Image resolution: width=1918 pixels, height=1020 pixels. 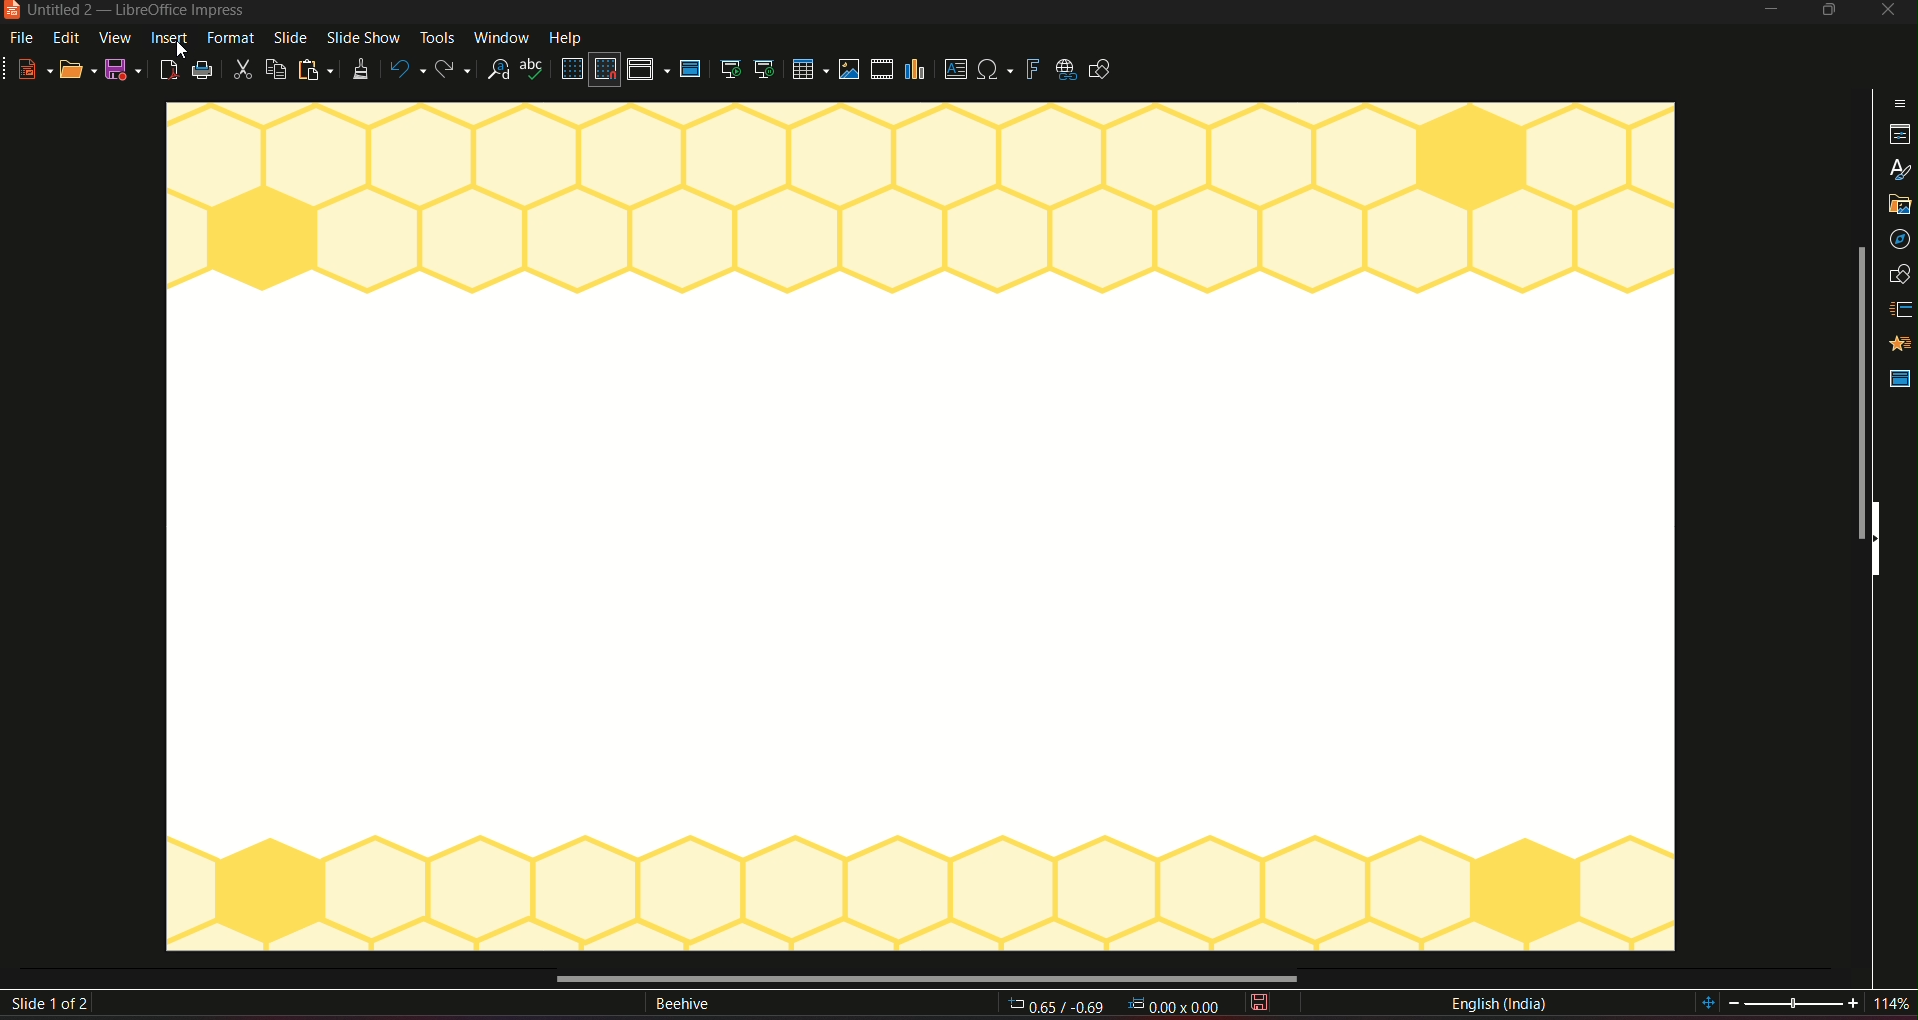 What do you see at coordinates (648, 70) in the screenshot?
I see `display views` at bounding box center [648, 70].